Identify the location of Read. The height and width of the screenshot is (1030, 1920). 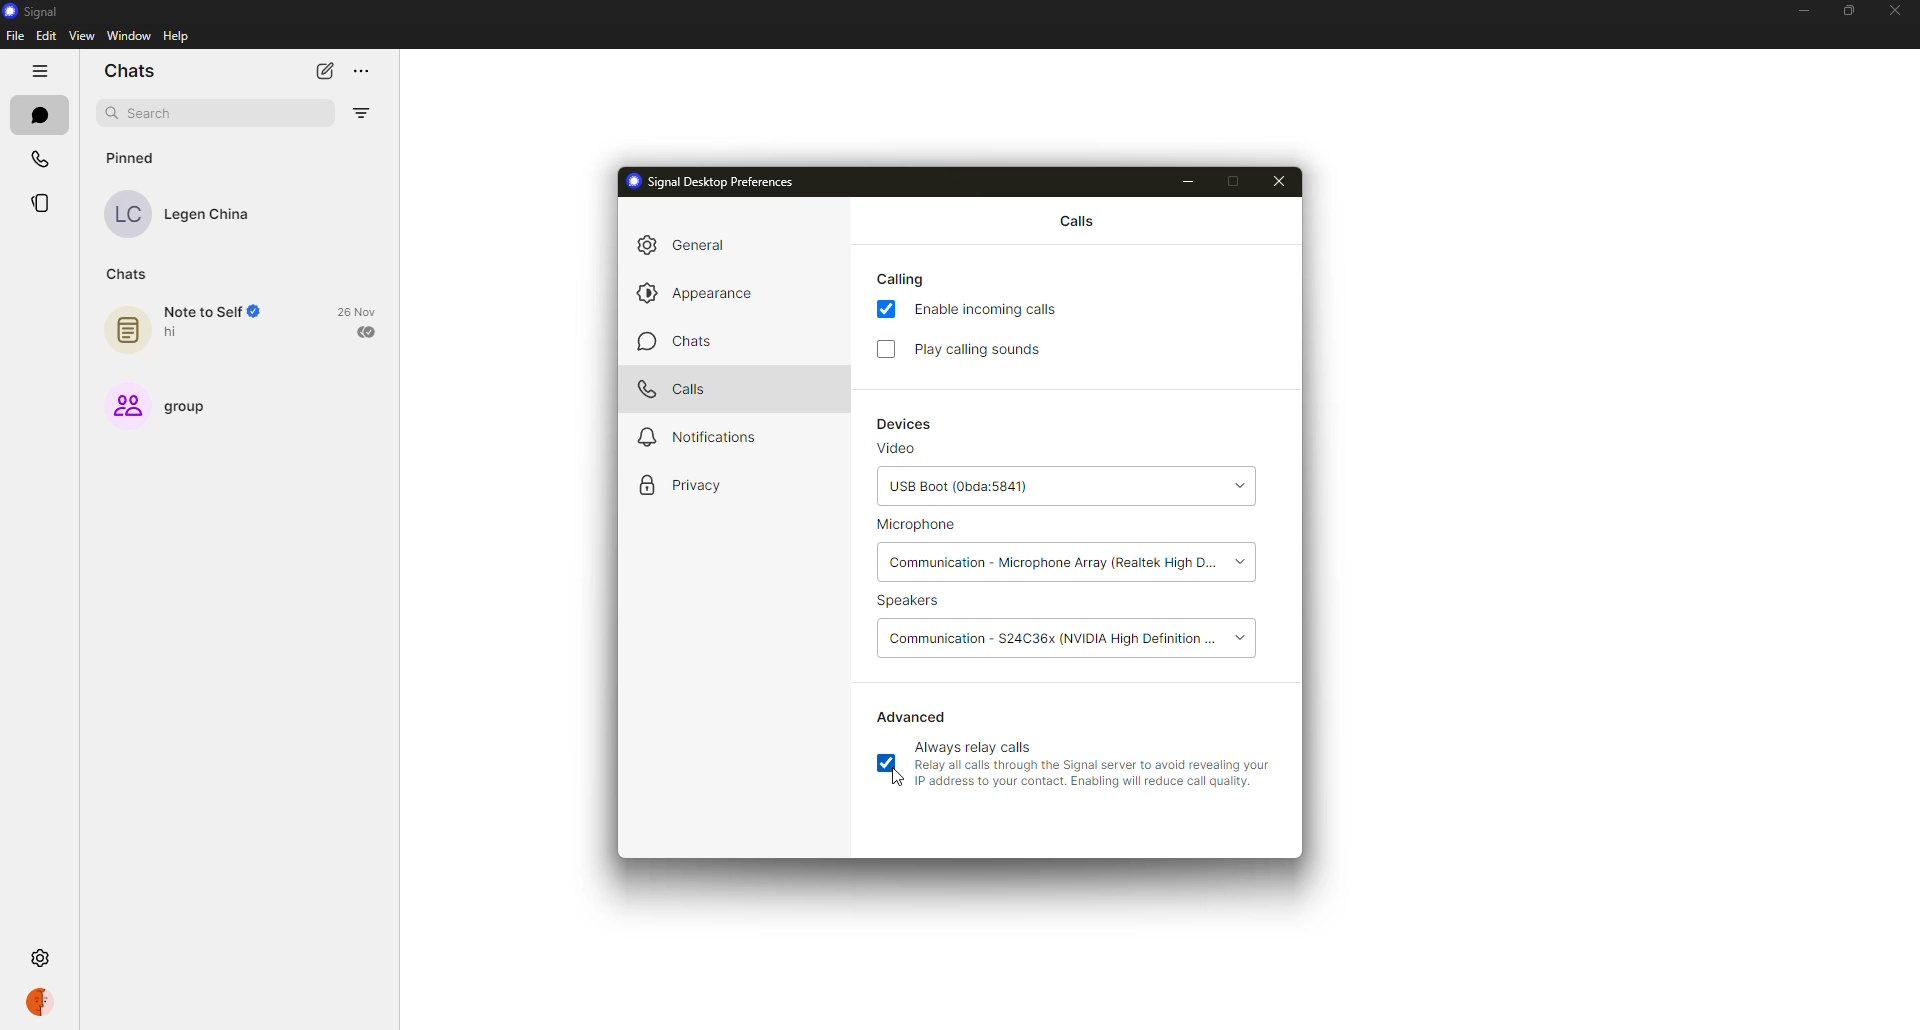
(369, 333).